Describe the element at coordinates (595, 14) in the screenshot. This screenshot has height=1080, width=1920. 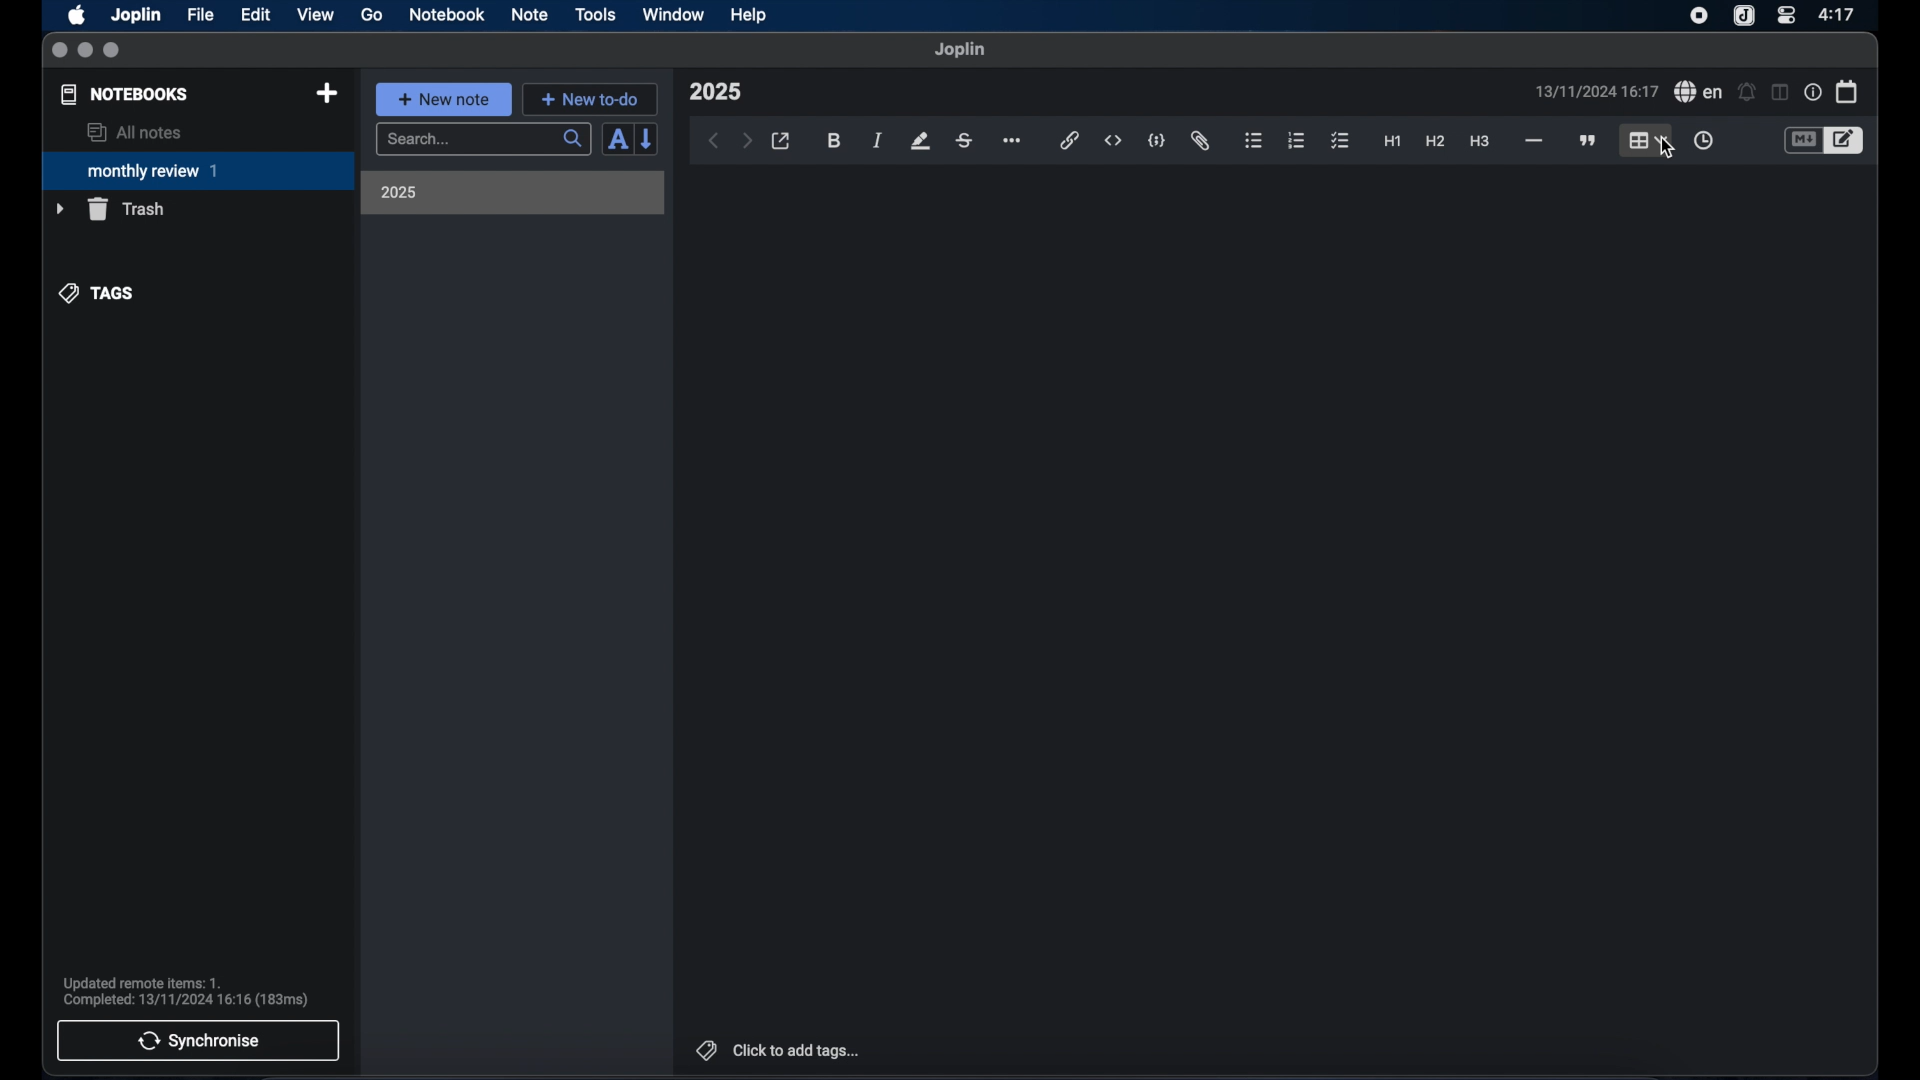
I see `tools` at that location.